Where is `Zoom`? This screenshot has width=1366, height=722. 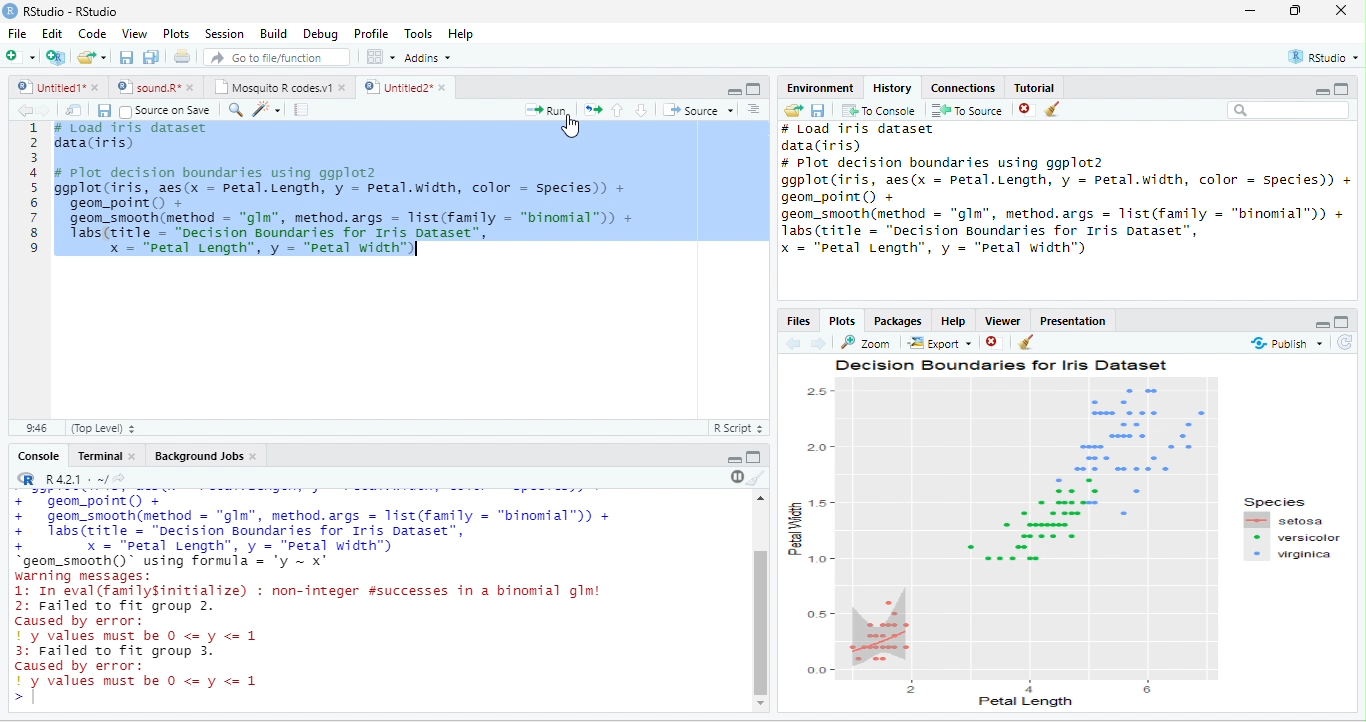 Zoom is located at coordinates (864, 343).